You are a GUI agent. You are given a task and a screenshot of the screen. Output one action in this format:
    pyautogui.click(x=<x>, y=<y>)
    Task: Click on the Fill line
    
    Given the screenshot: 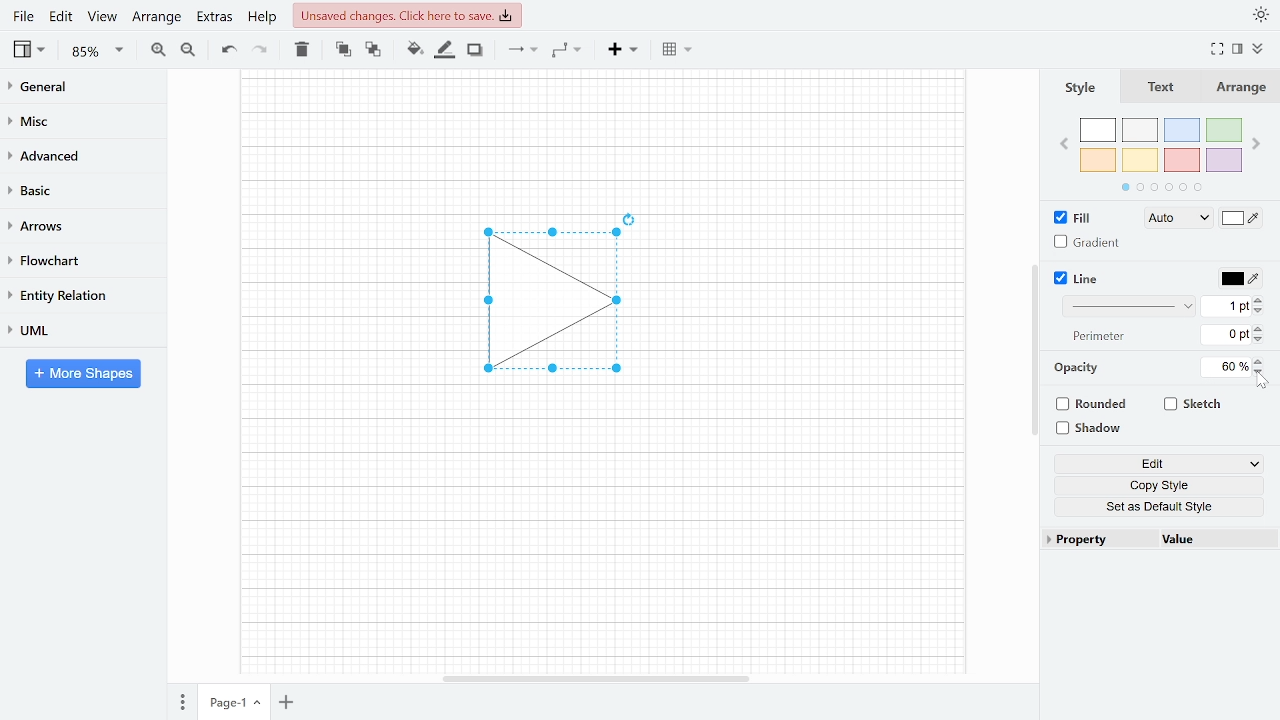 What is the action you would take?
    pyautogui.click(x=444, y=50)
    